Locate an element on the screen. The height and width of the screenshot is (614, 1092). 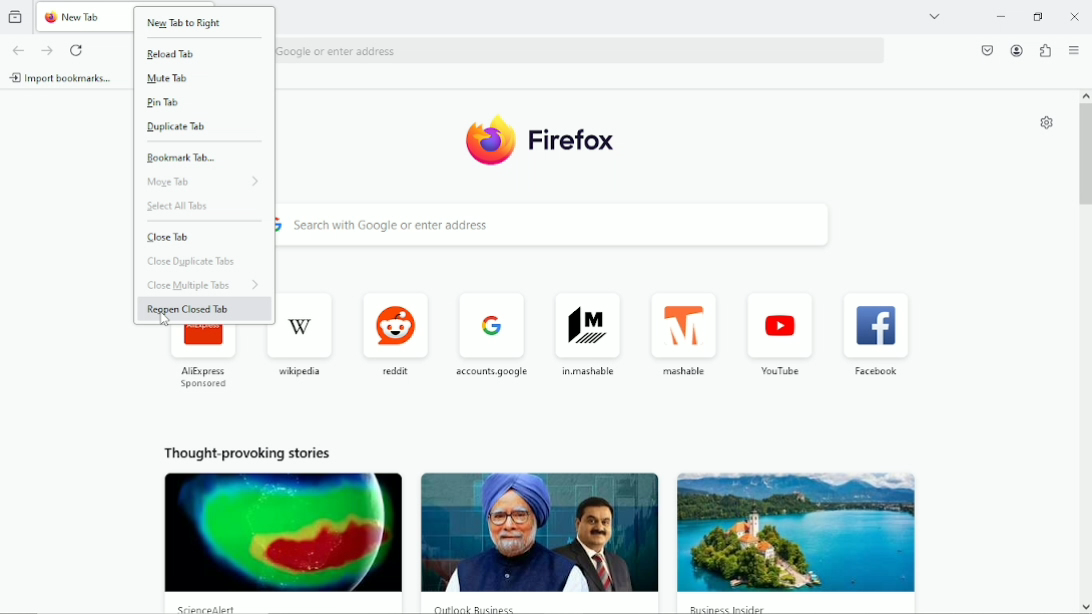
Open applications menu is located at coordinates (1076, 49).